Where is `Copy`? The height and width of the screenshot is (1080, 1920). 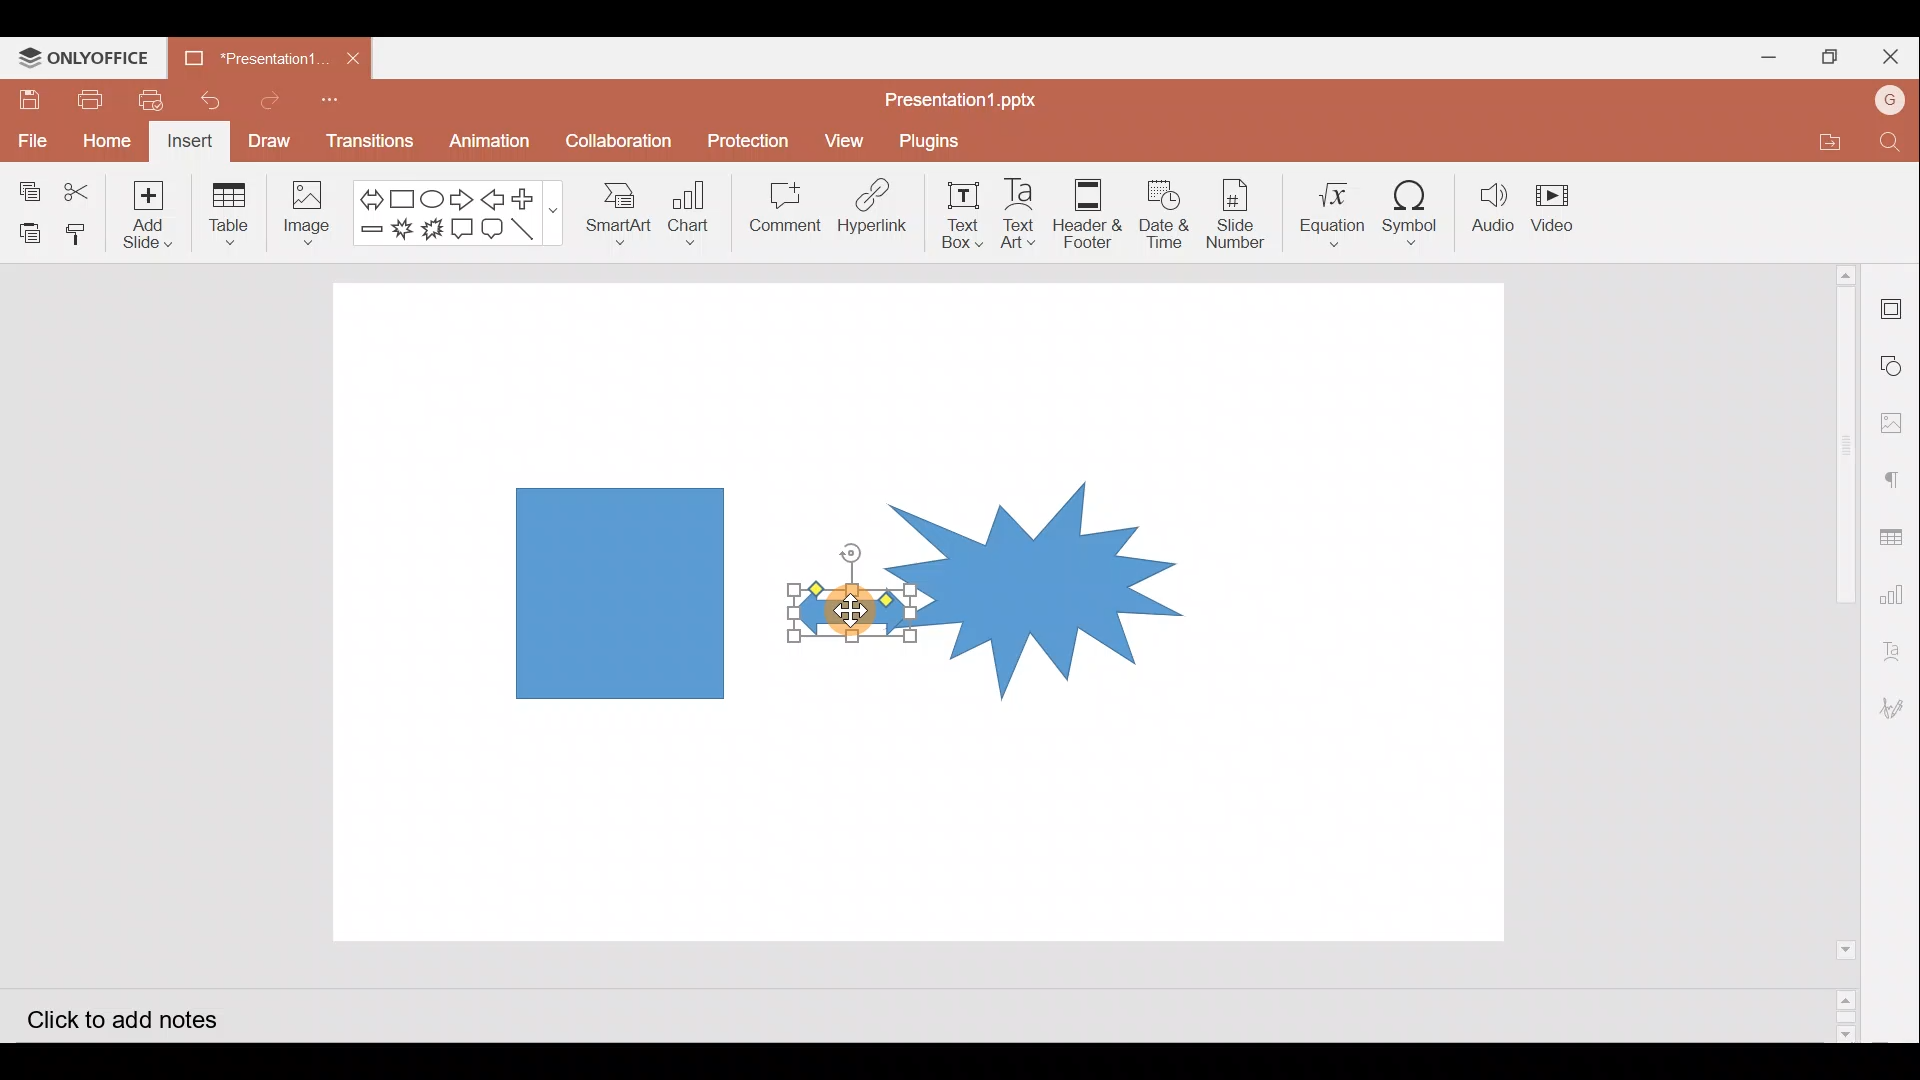 Copy is located at coordinates (25, 184).